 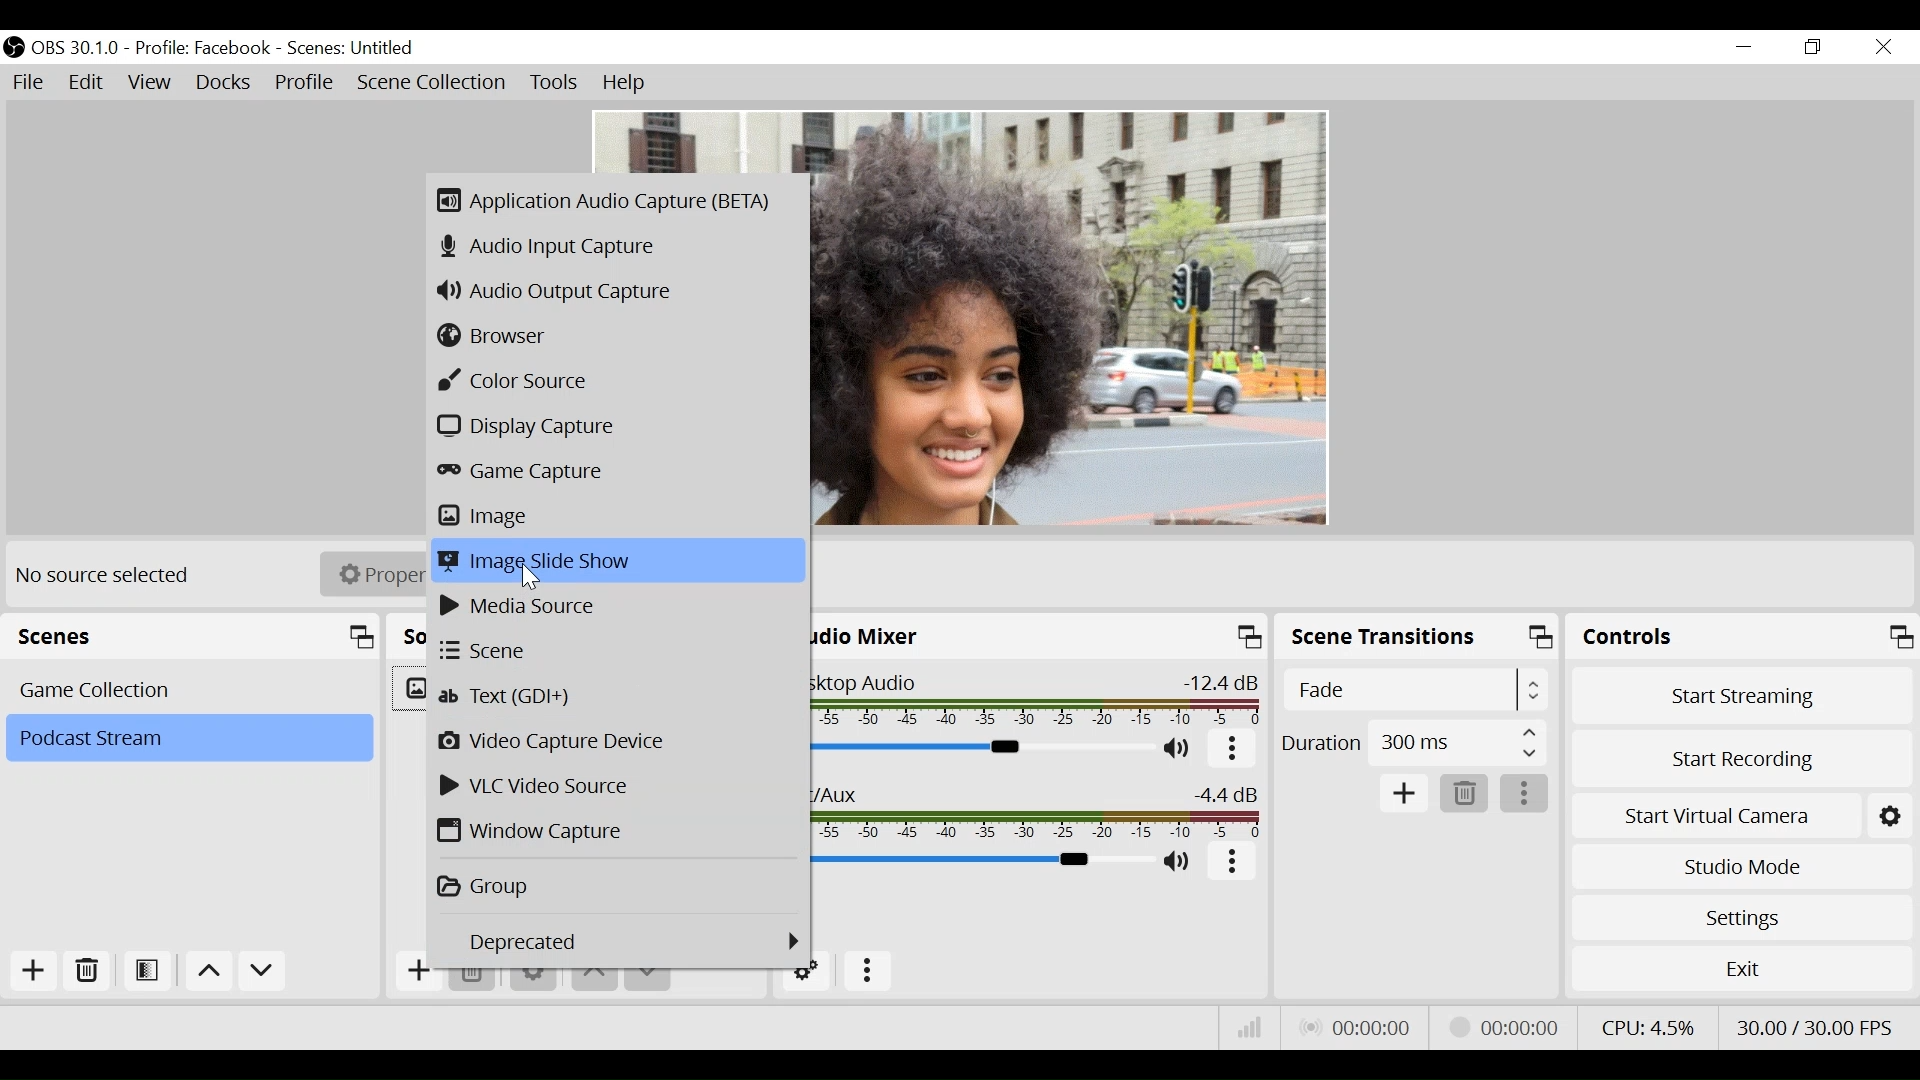 I want to click on Audio Input Capture, so click(x=614, y=249).